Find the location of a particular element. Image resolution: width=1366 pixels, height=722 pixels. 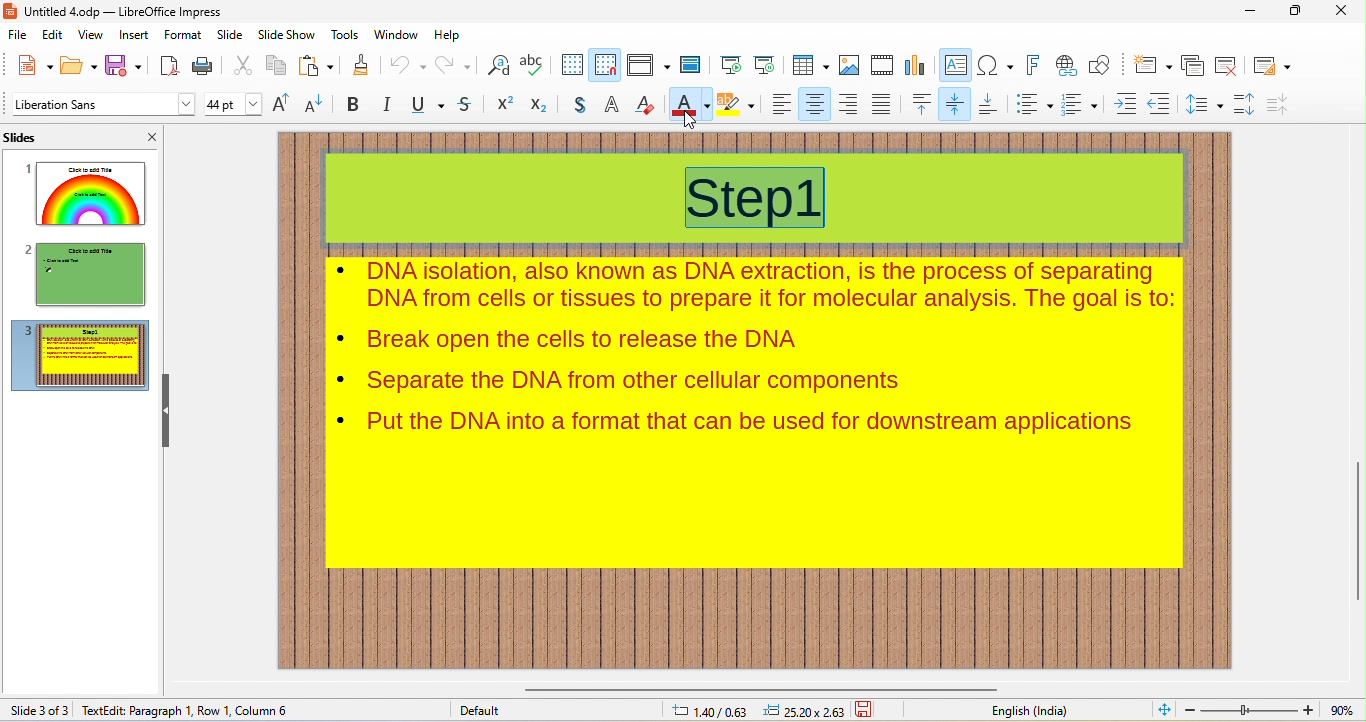

outline is located at coordinates (613, 105).